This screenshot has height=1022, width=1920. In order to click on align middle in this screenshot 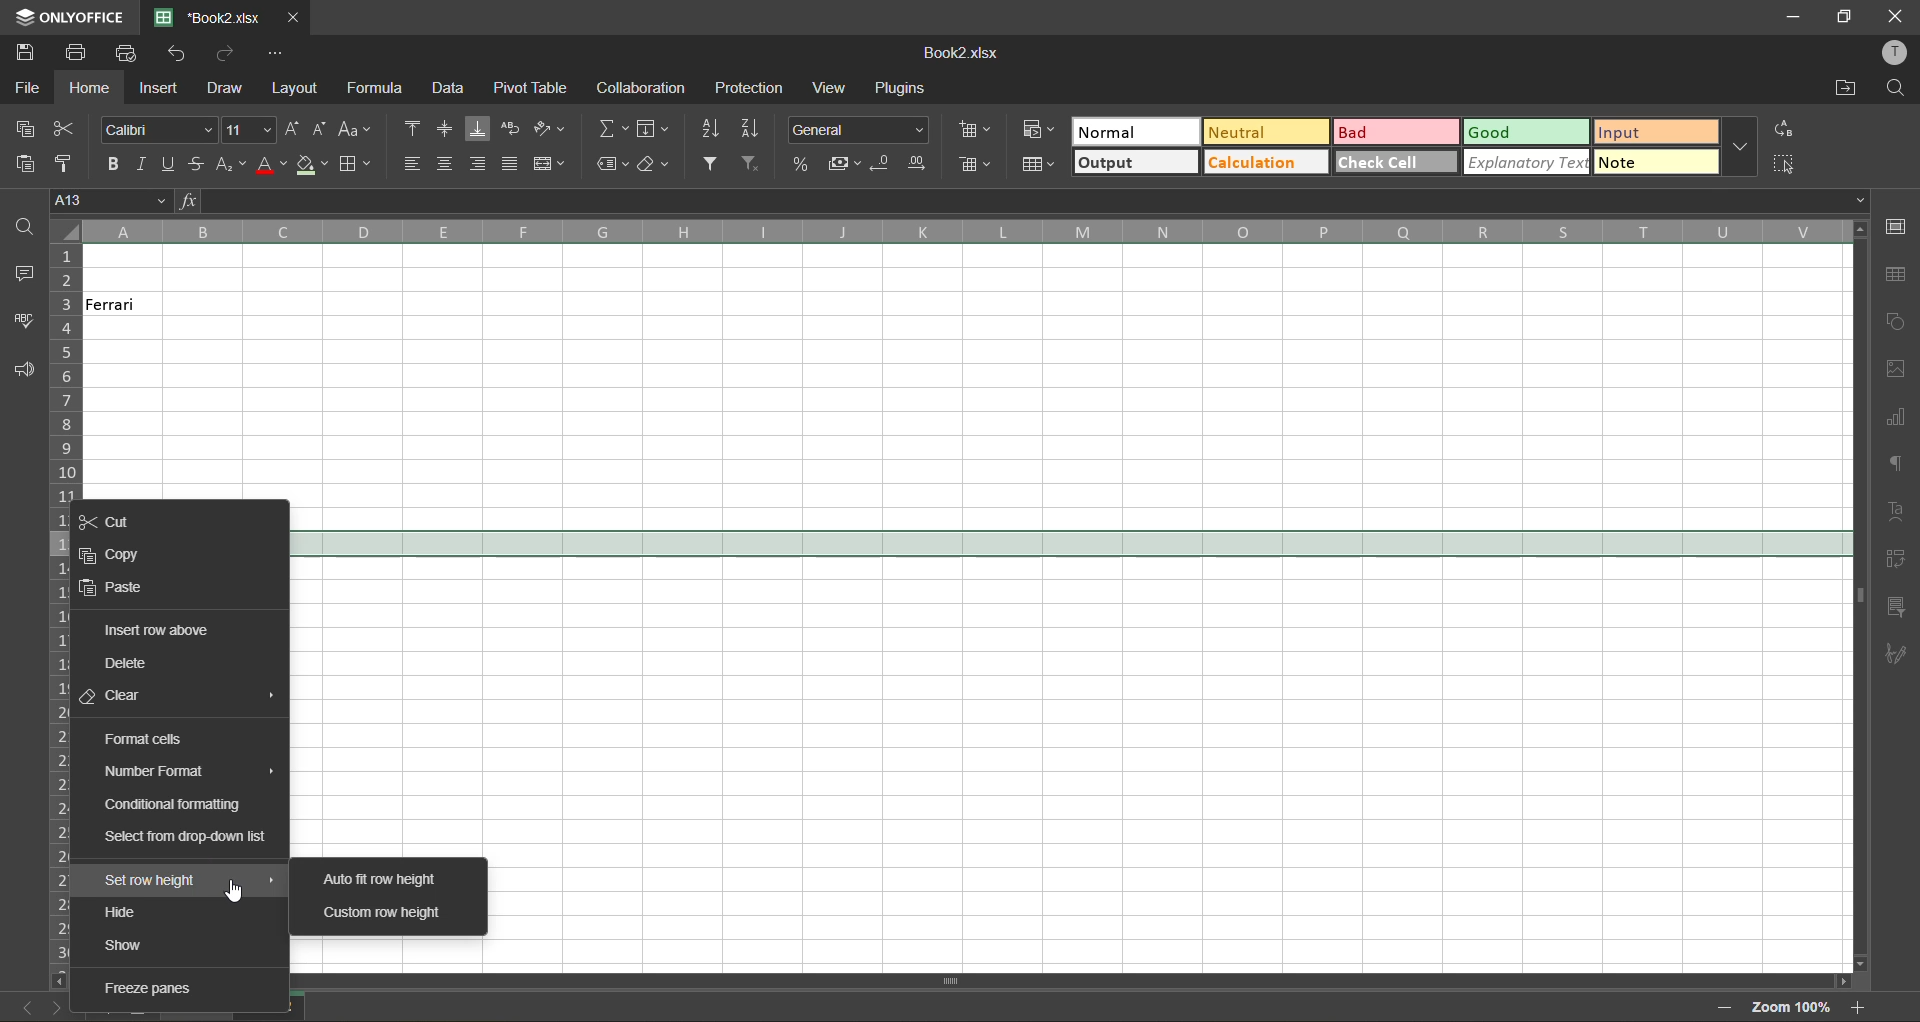, I will do `click(443, 127)`.